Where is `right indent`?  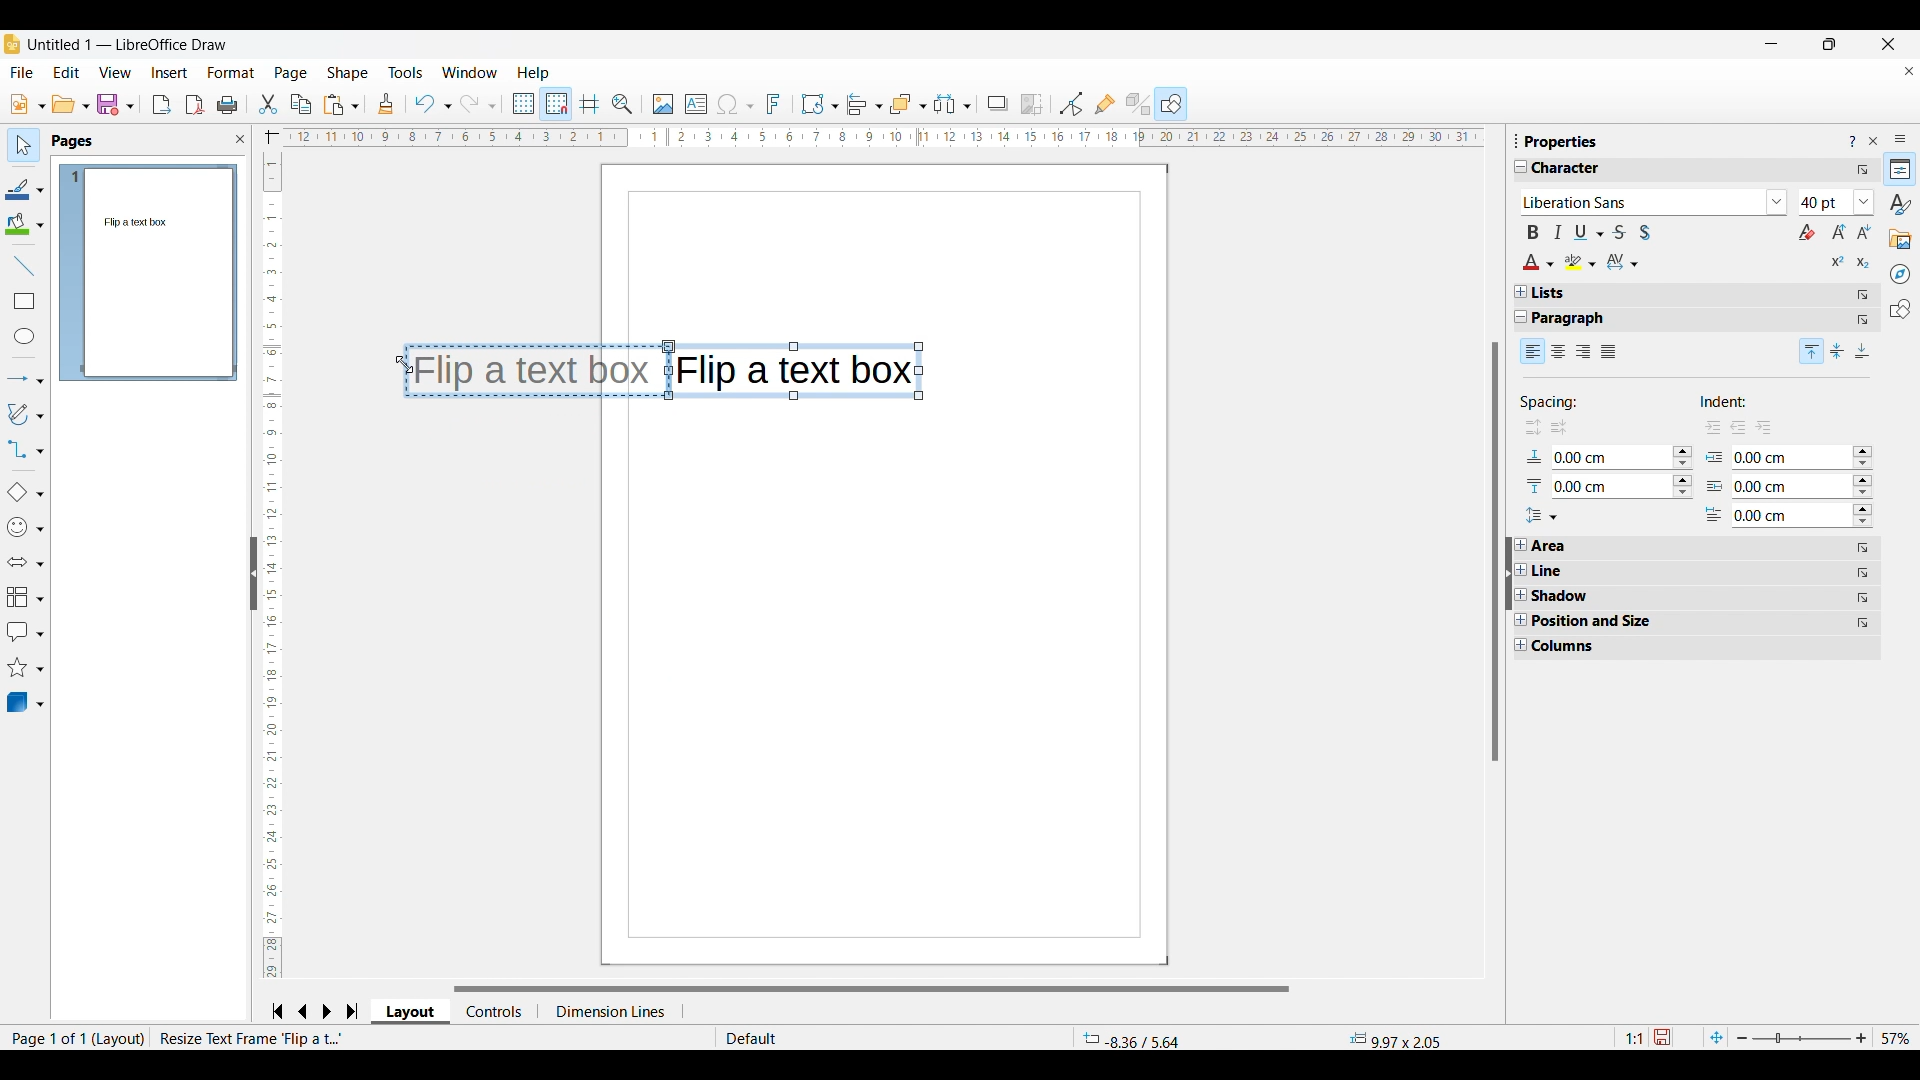
right indent is located at coordinates (1706, 428).